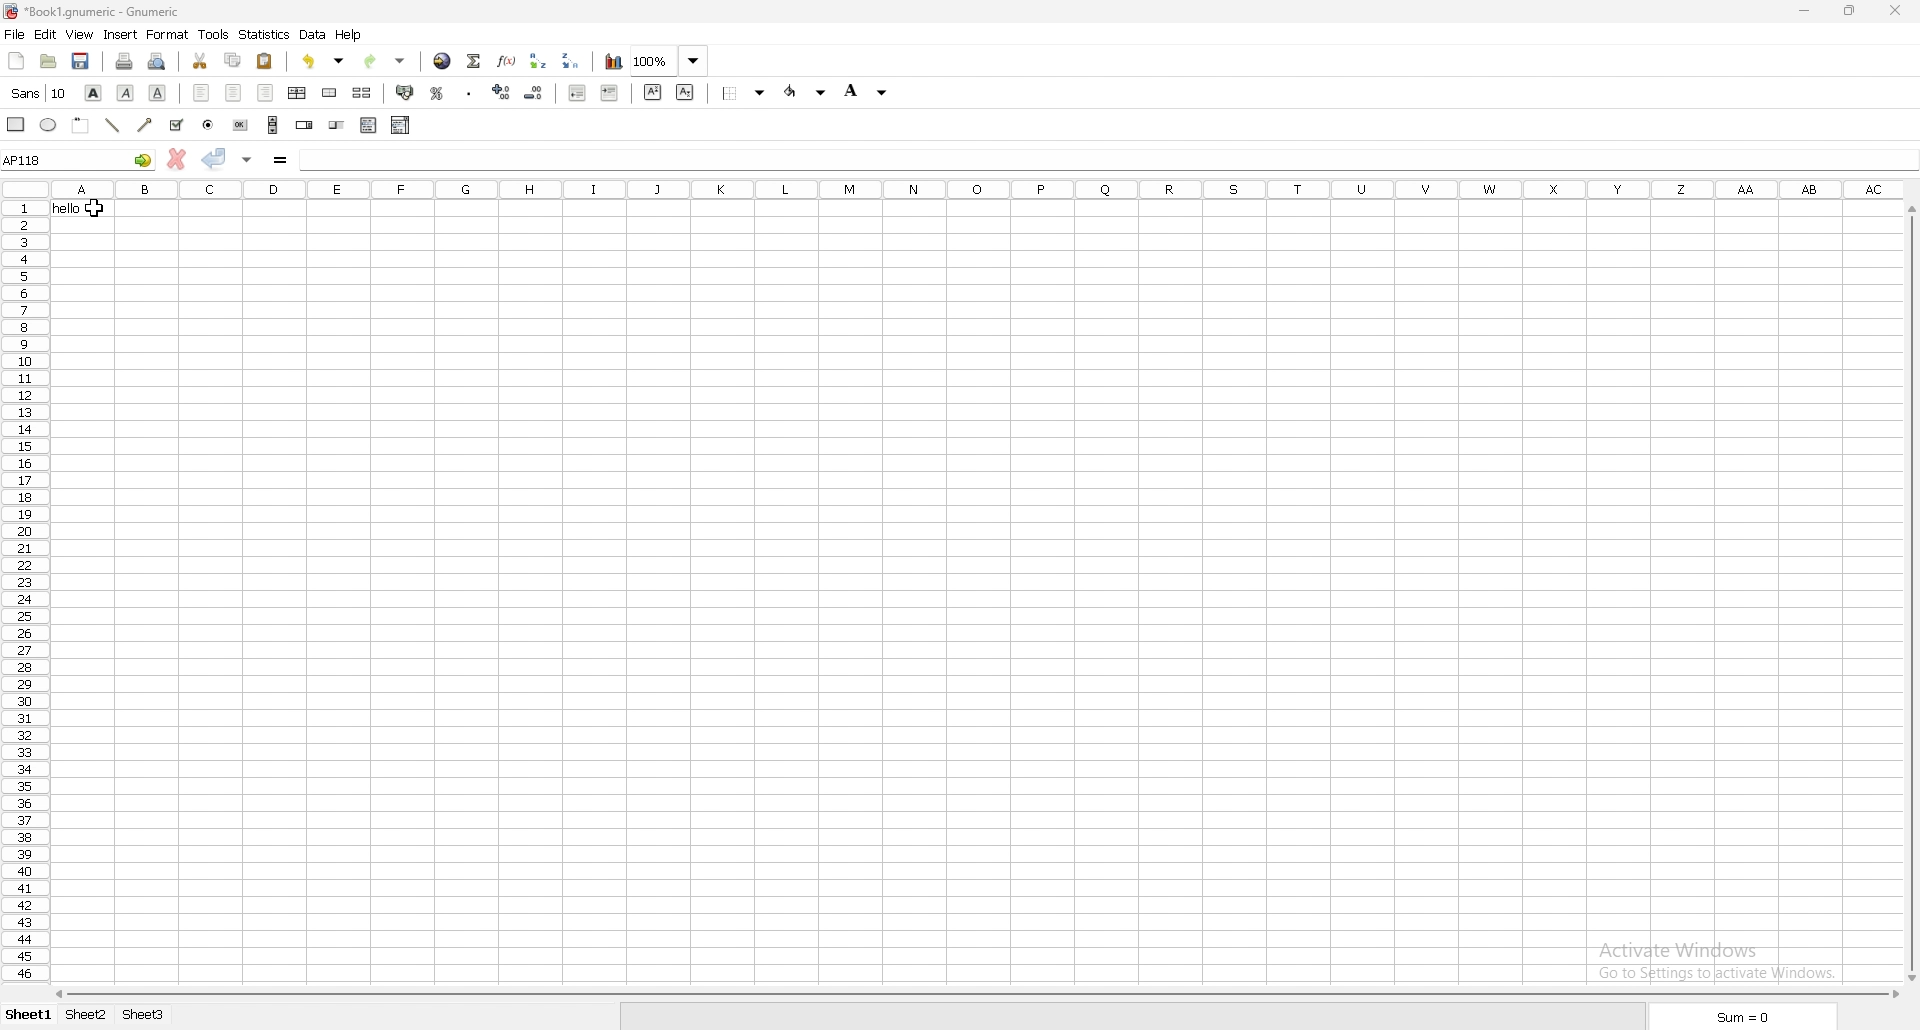 This screenshot has width=1920, height=1030. What do you see at coordinates (508, 61) in the screenshot?
I see `function` at bounding box center [508, 61].